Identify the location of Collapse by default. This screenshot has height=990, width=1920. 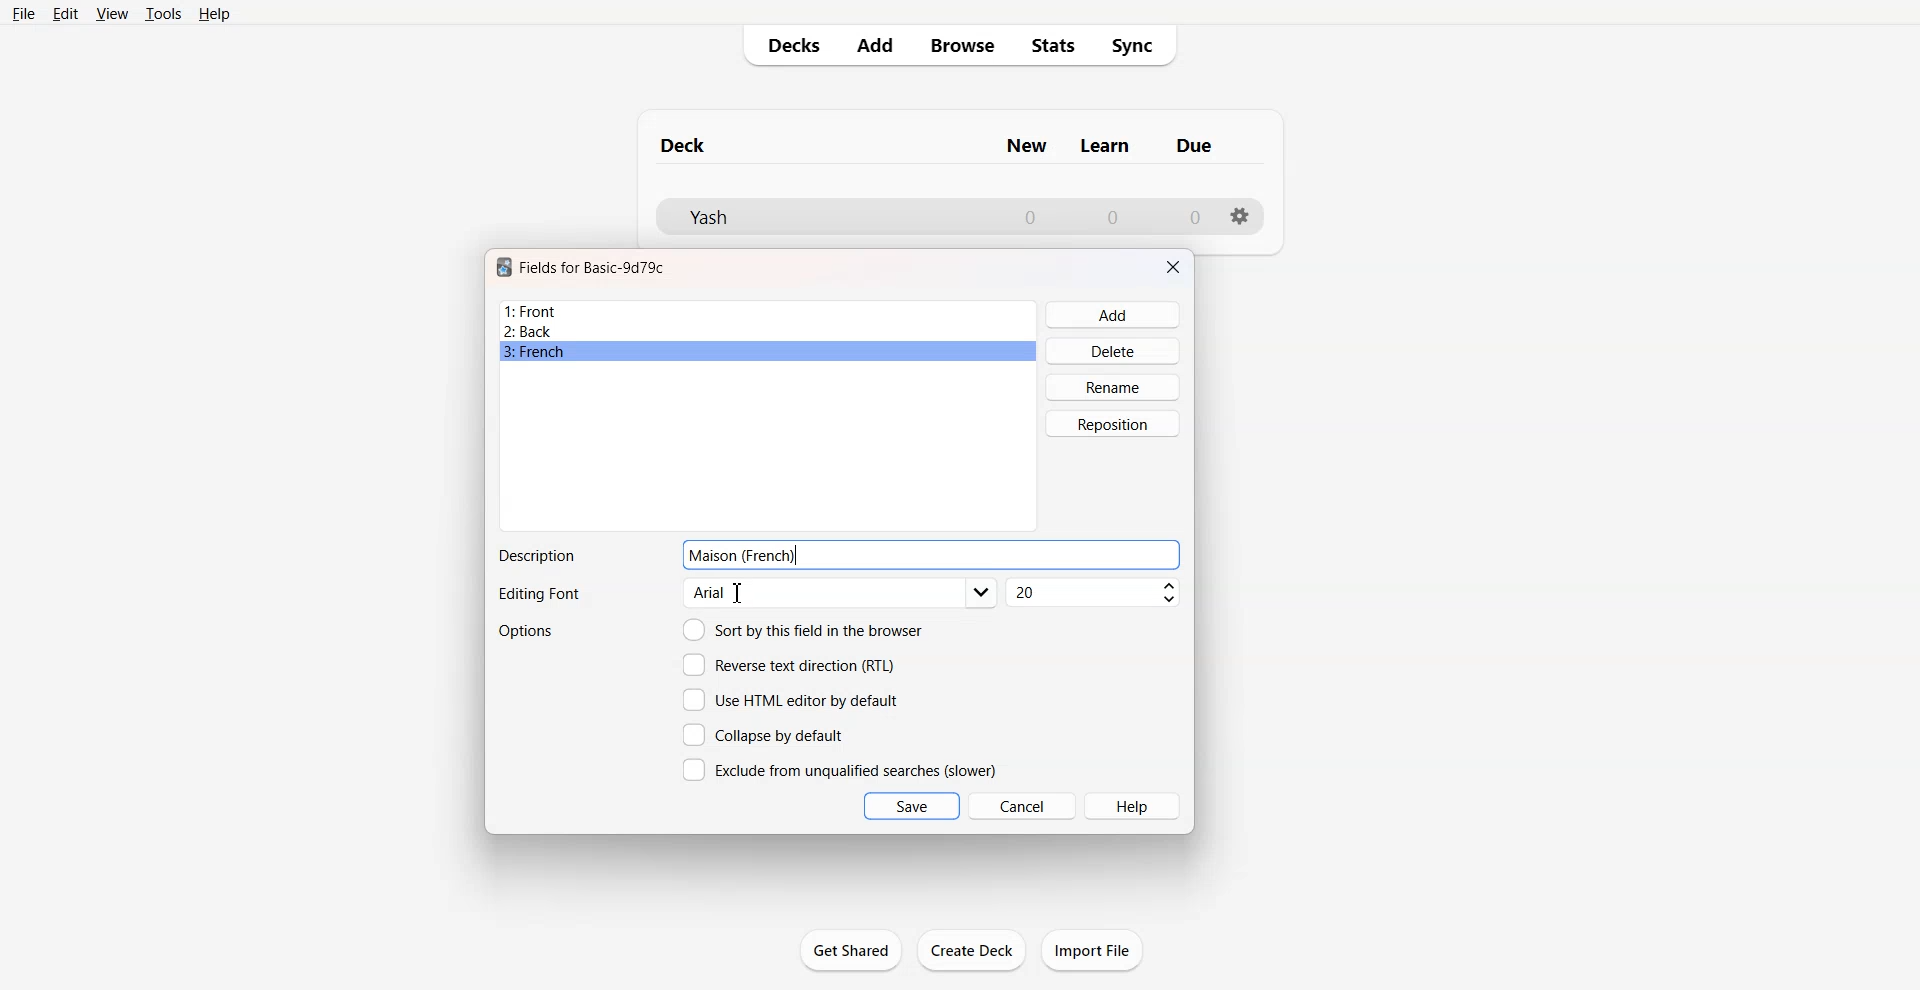
(767, 734).